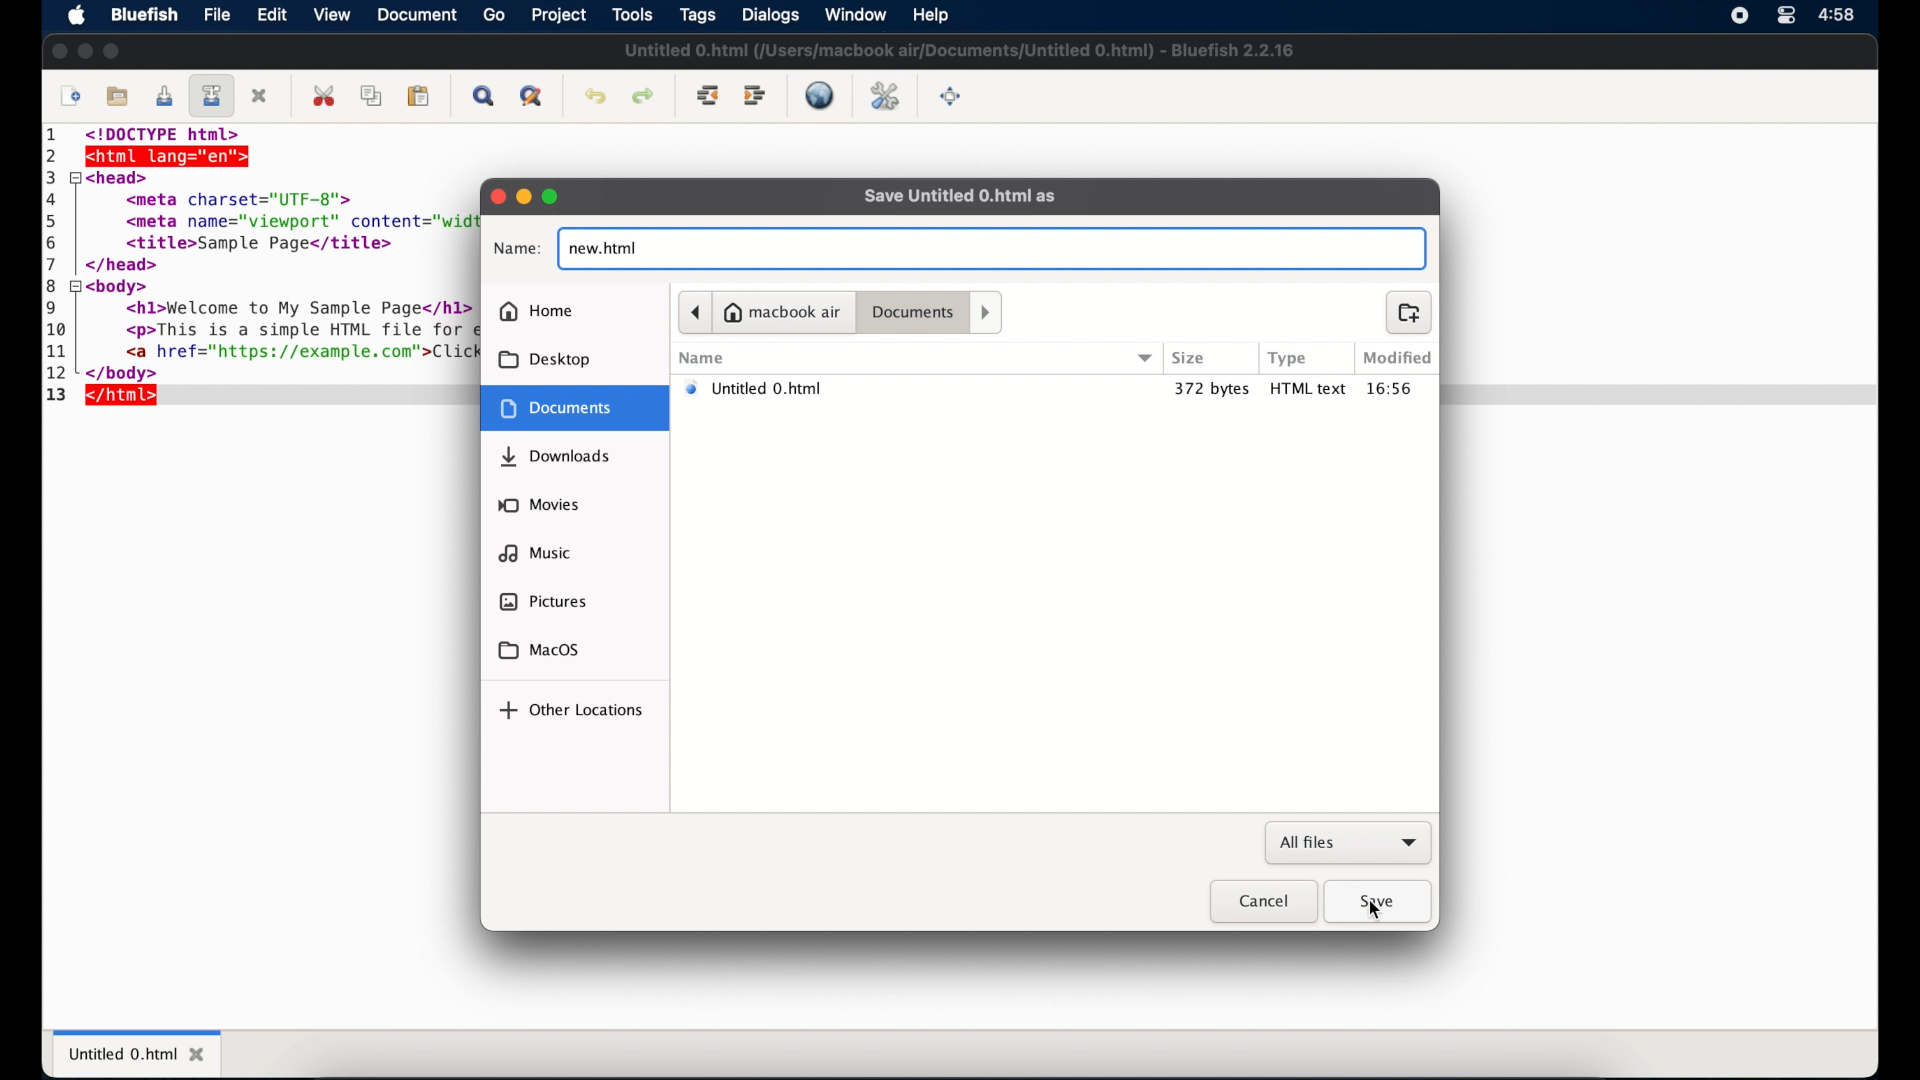 This screenshot has width=1920, height=1080. Describe the element at coordinates (213, 95) in the screenshot. I see `save file as` at that location.